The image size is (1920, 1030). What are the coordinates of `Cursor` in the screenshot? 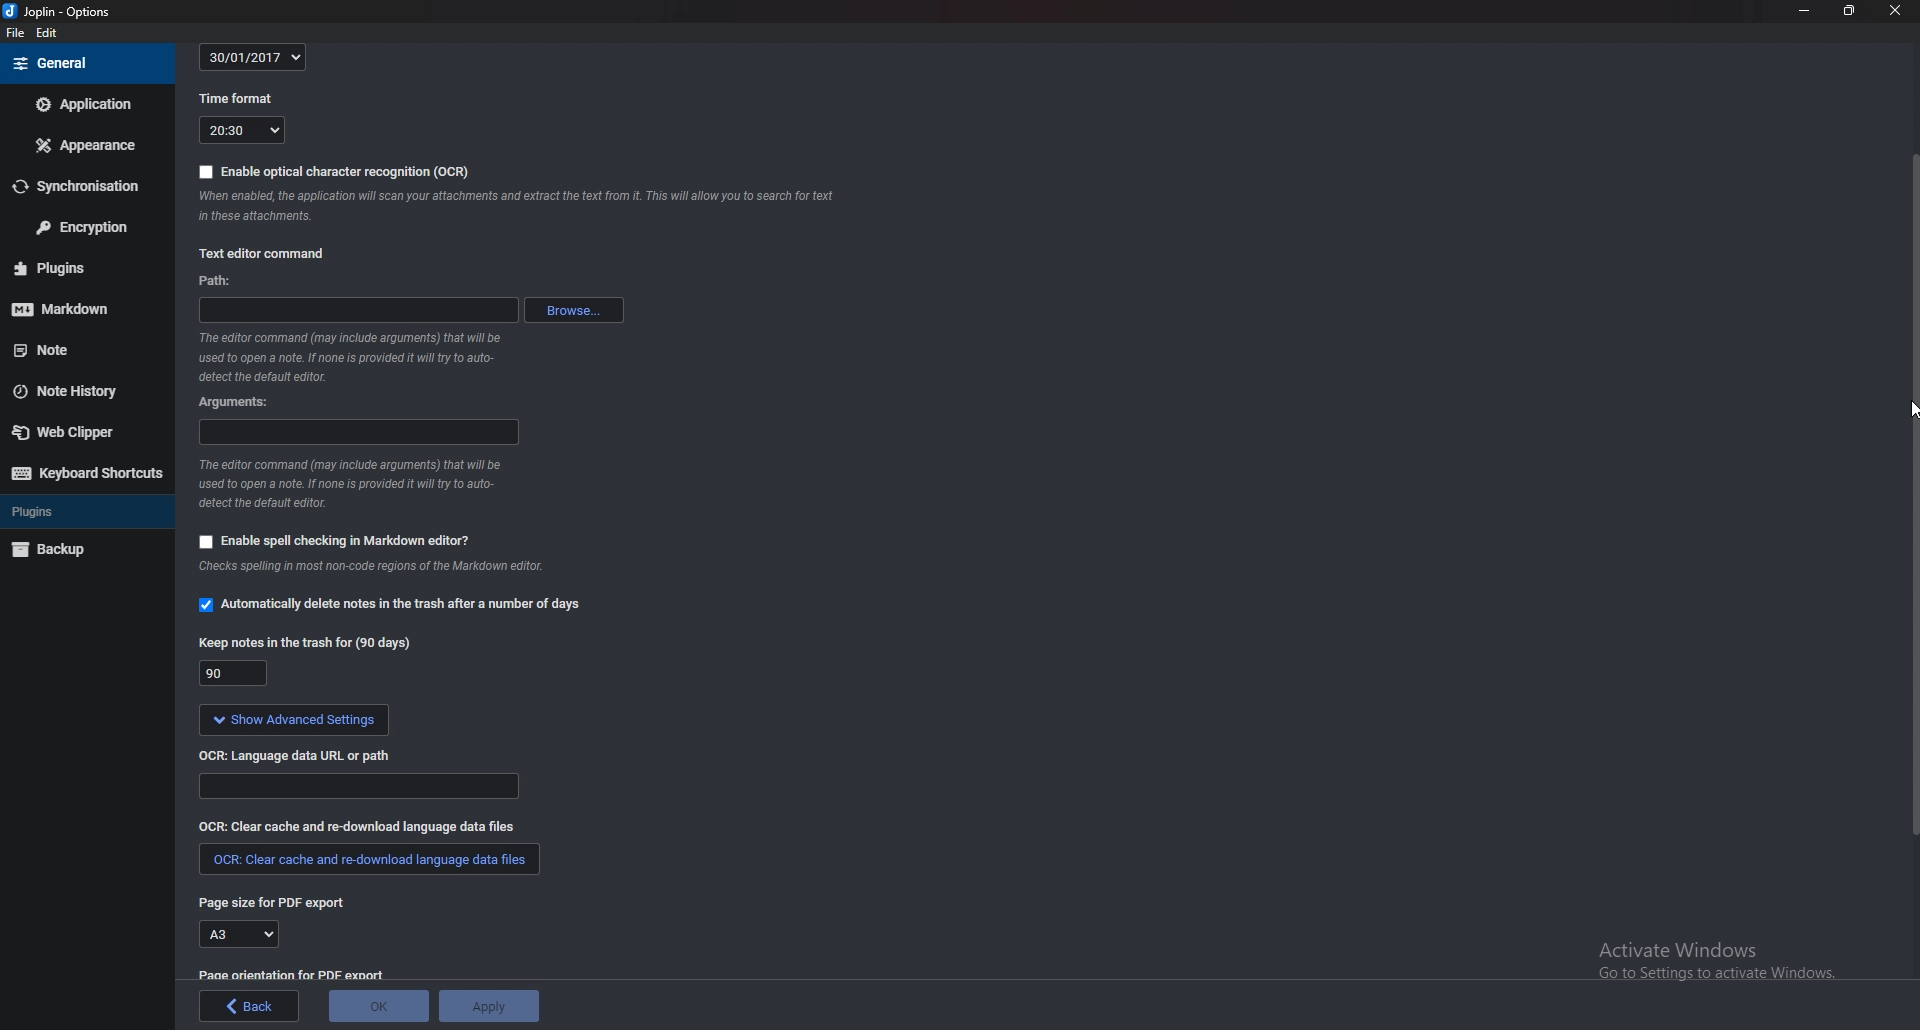 It's located at (1914, 410).